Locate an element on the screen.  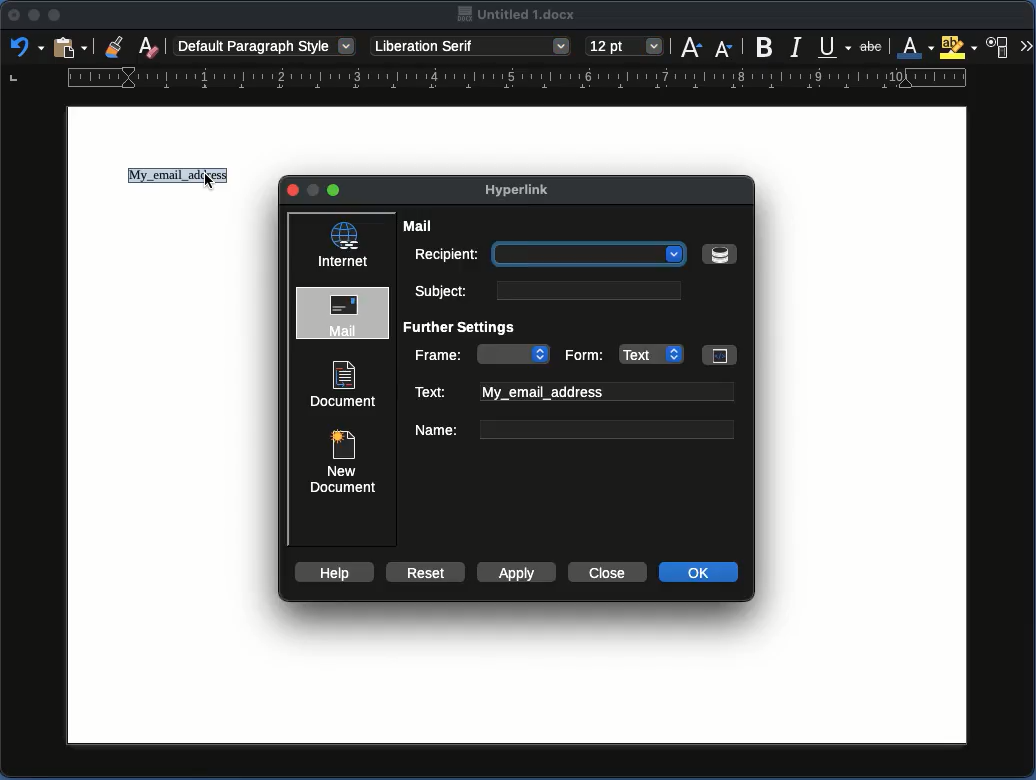
Clear formatting is located at coordinates (150, 45).